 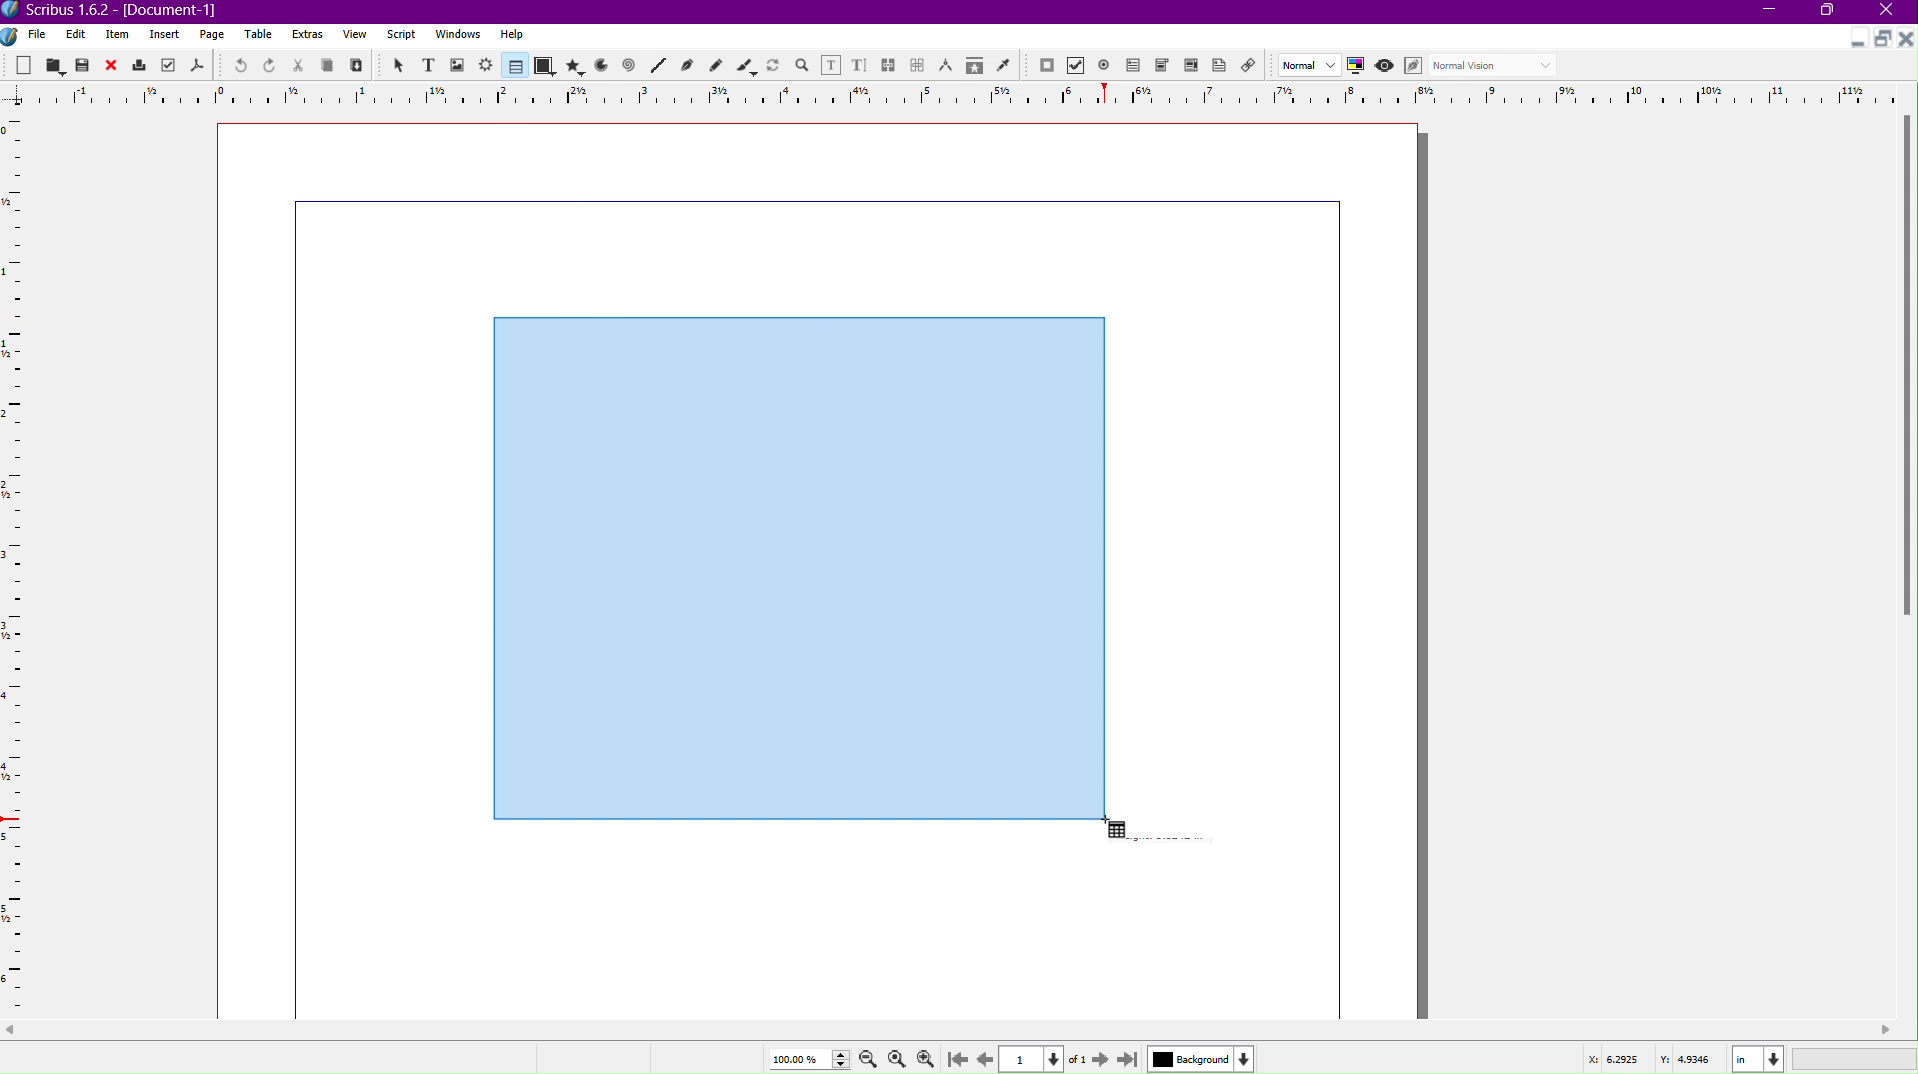 What do you see at coordinates (1003, 65) in the screenshot?
I see `Eye Dropper` at bounding box center [1003, 65].